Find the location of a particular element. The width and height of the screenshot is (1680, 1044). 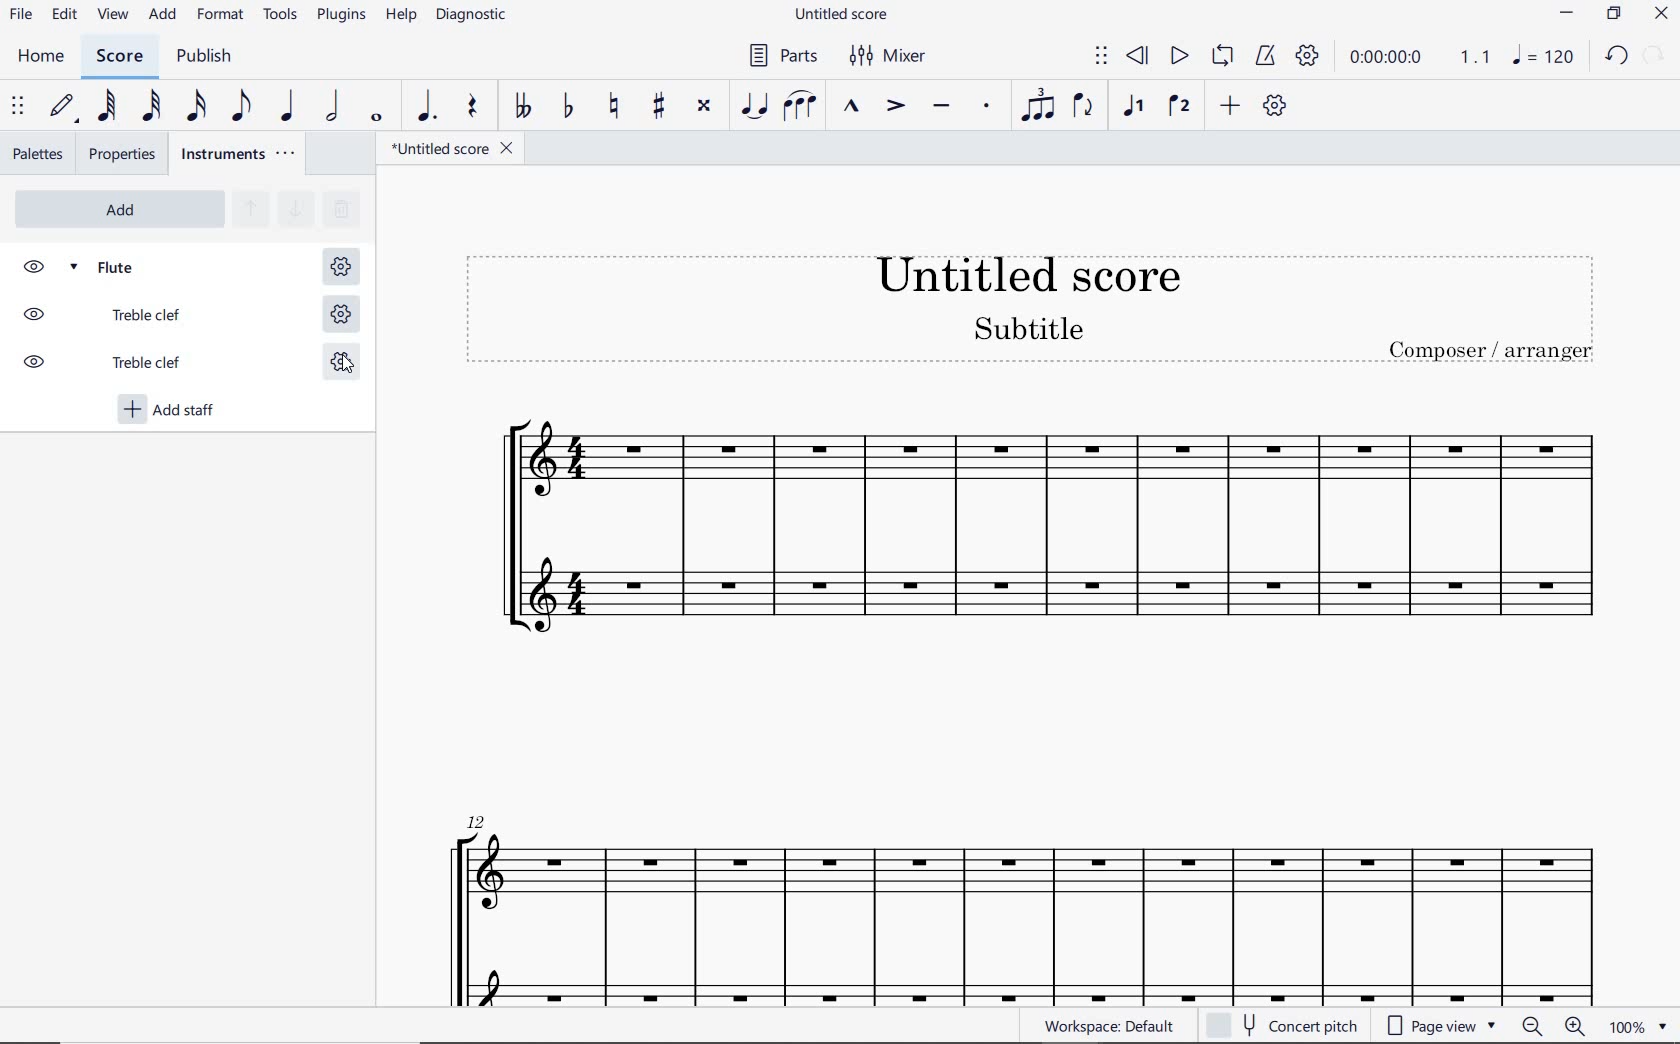

minimize is located at coordinates (1566, 13).